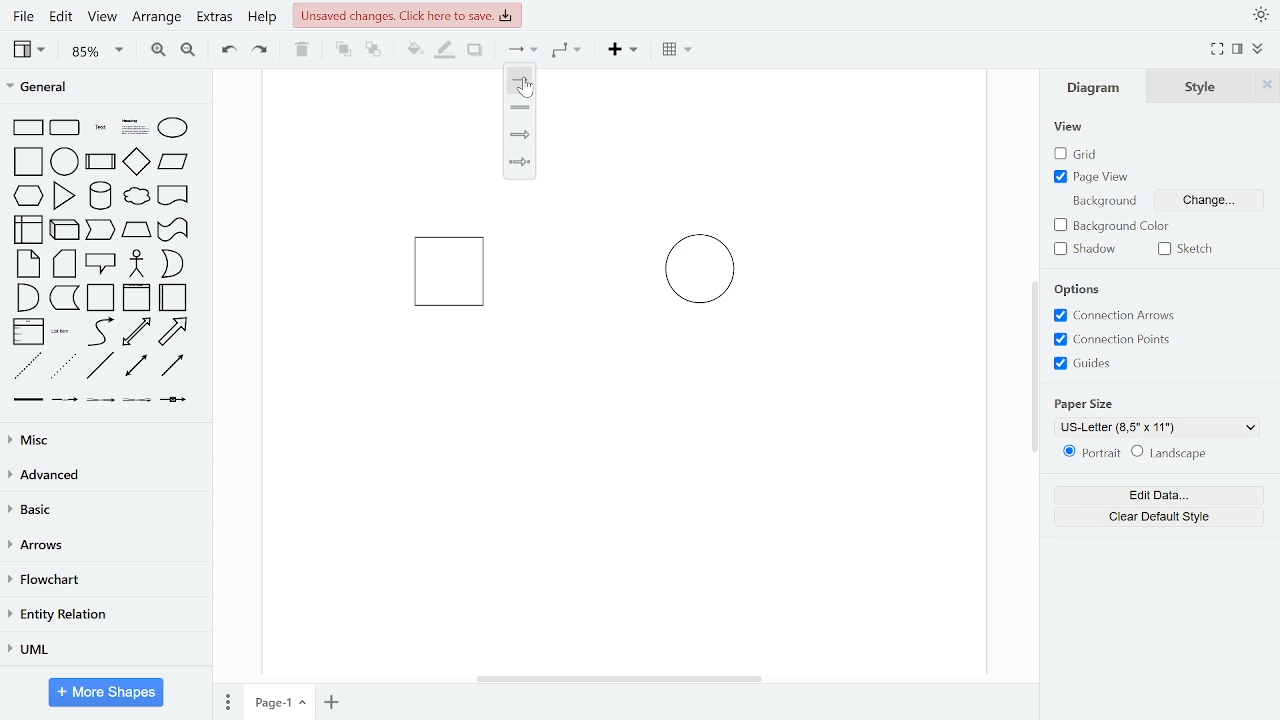  I want to click on paralellogram, so click(173, 161).